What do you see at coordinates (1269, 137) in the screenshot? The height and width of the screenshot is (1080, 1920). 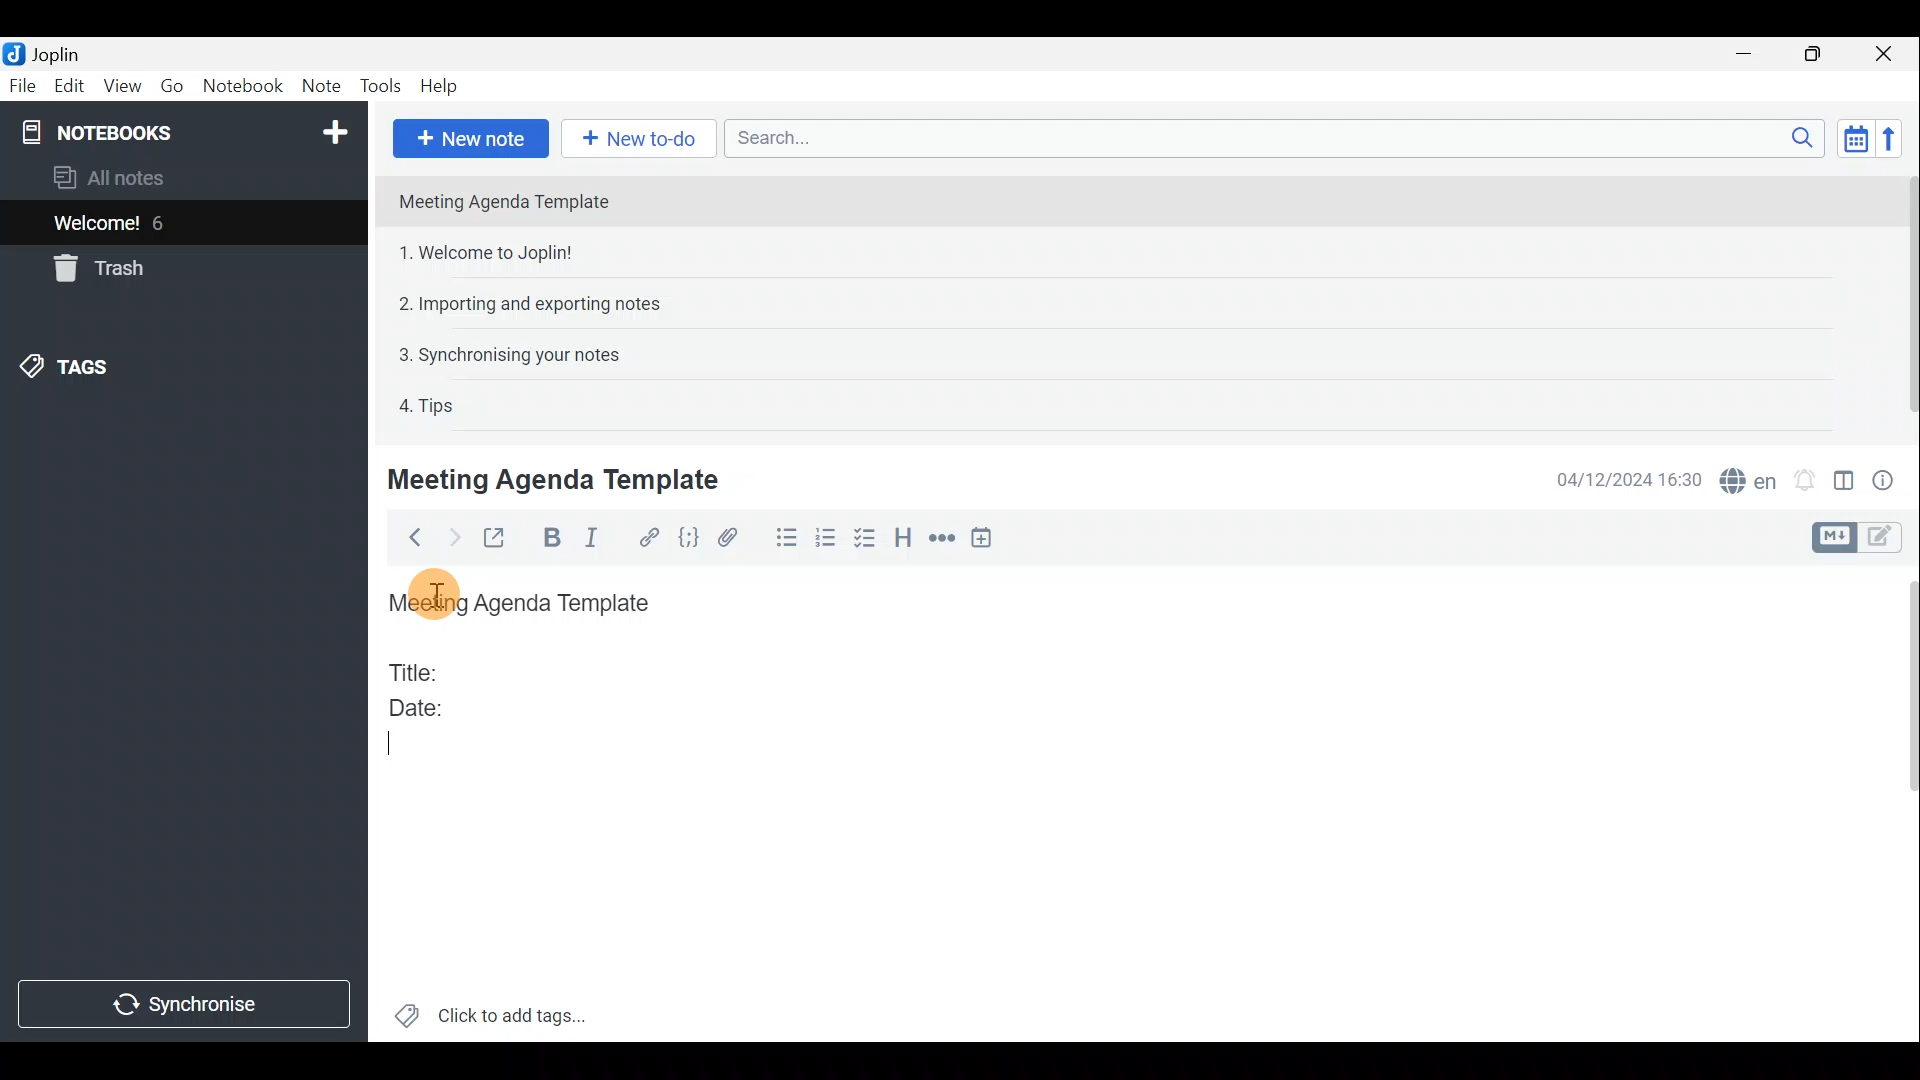 I see `Search bar` at bounding box center [1269, 137].